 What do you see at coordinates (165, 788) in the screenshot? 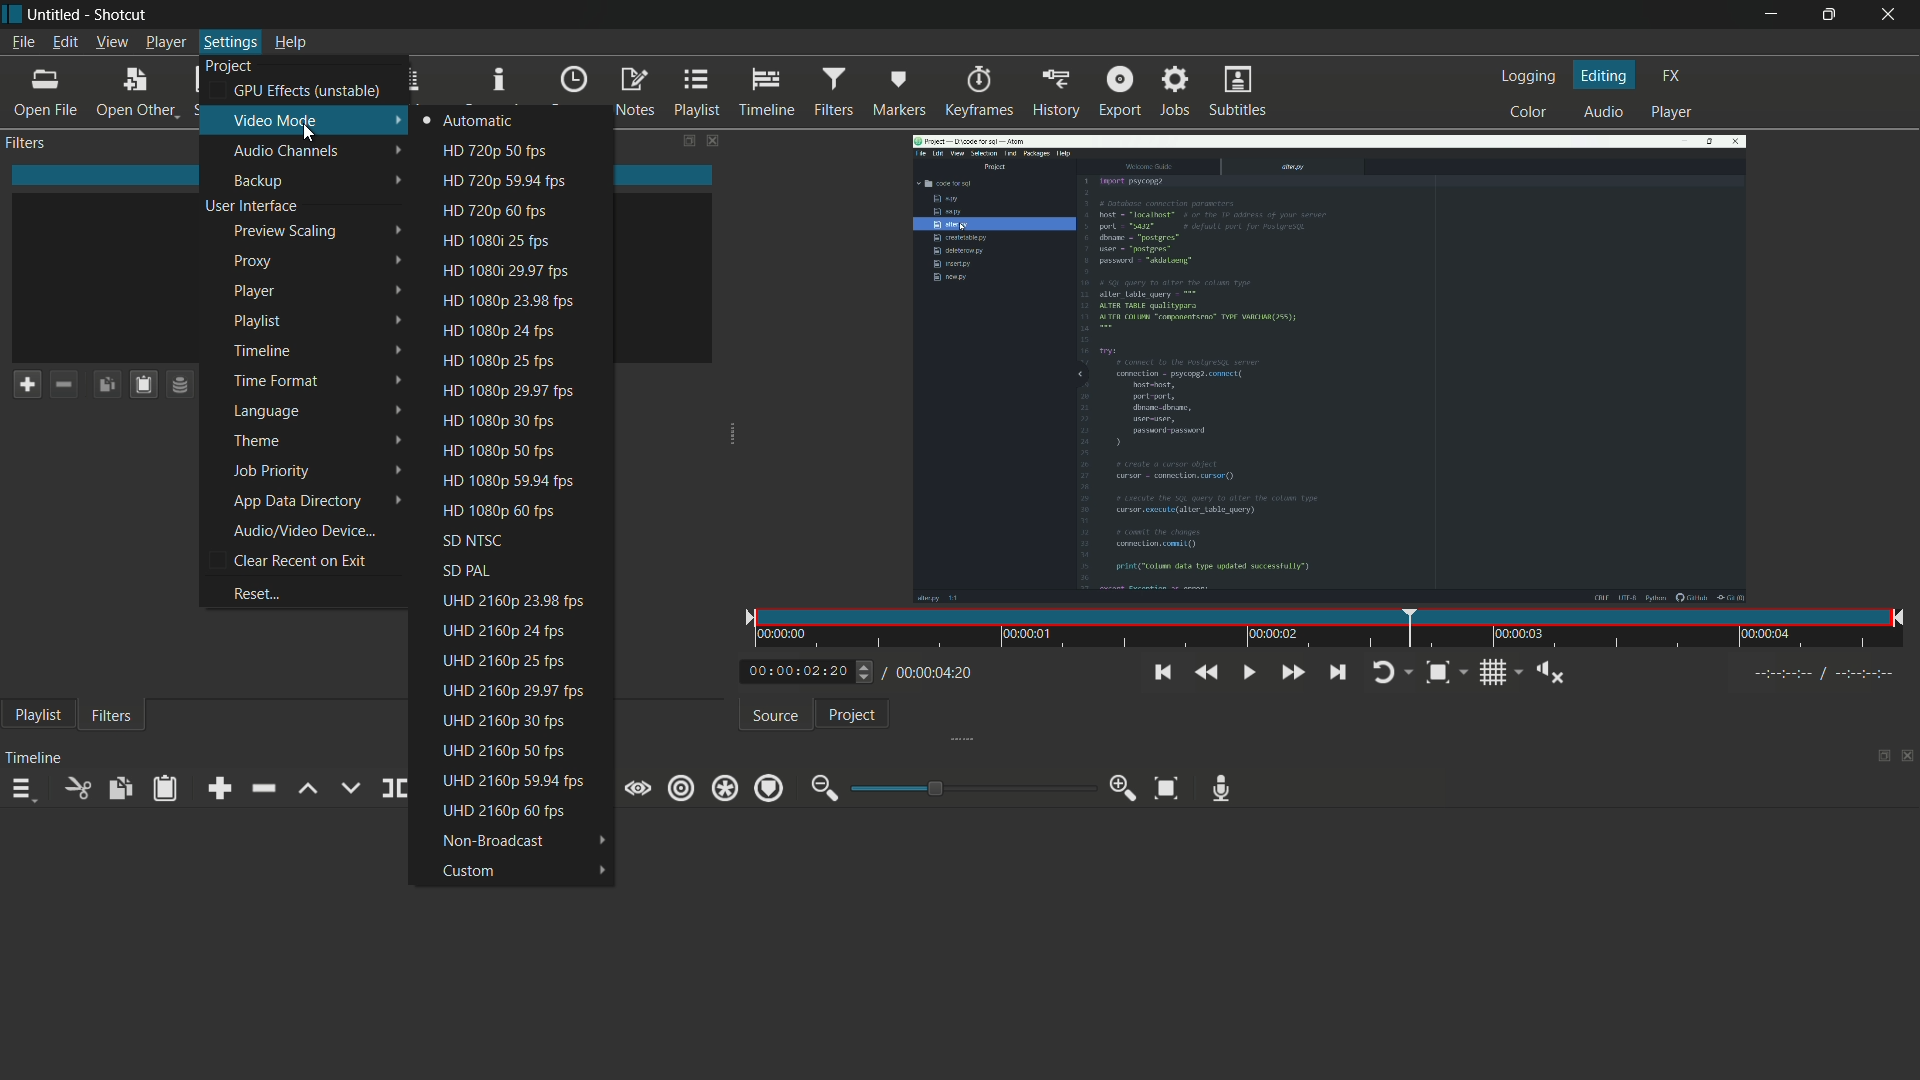
I see `paste filters` at bounding box center [165, 788].